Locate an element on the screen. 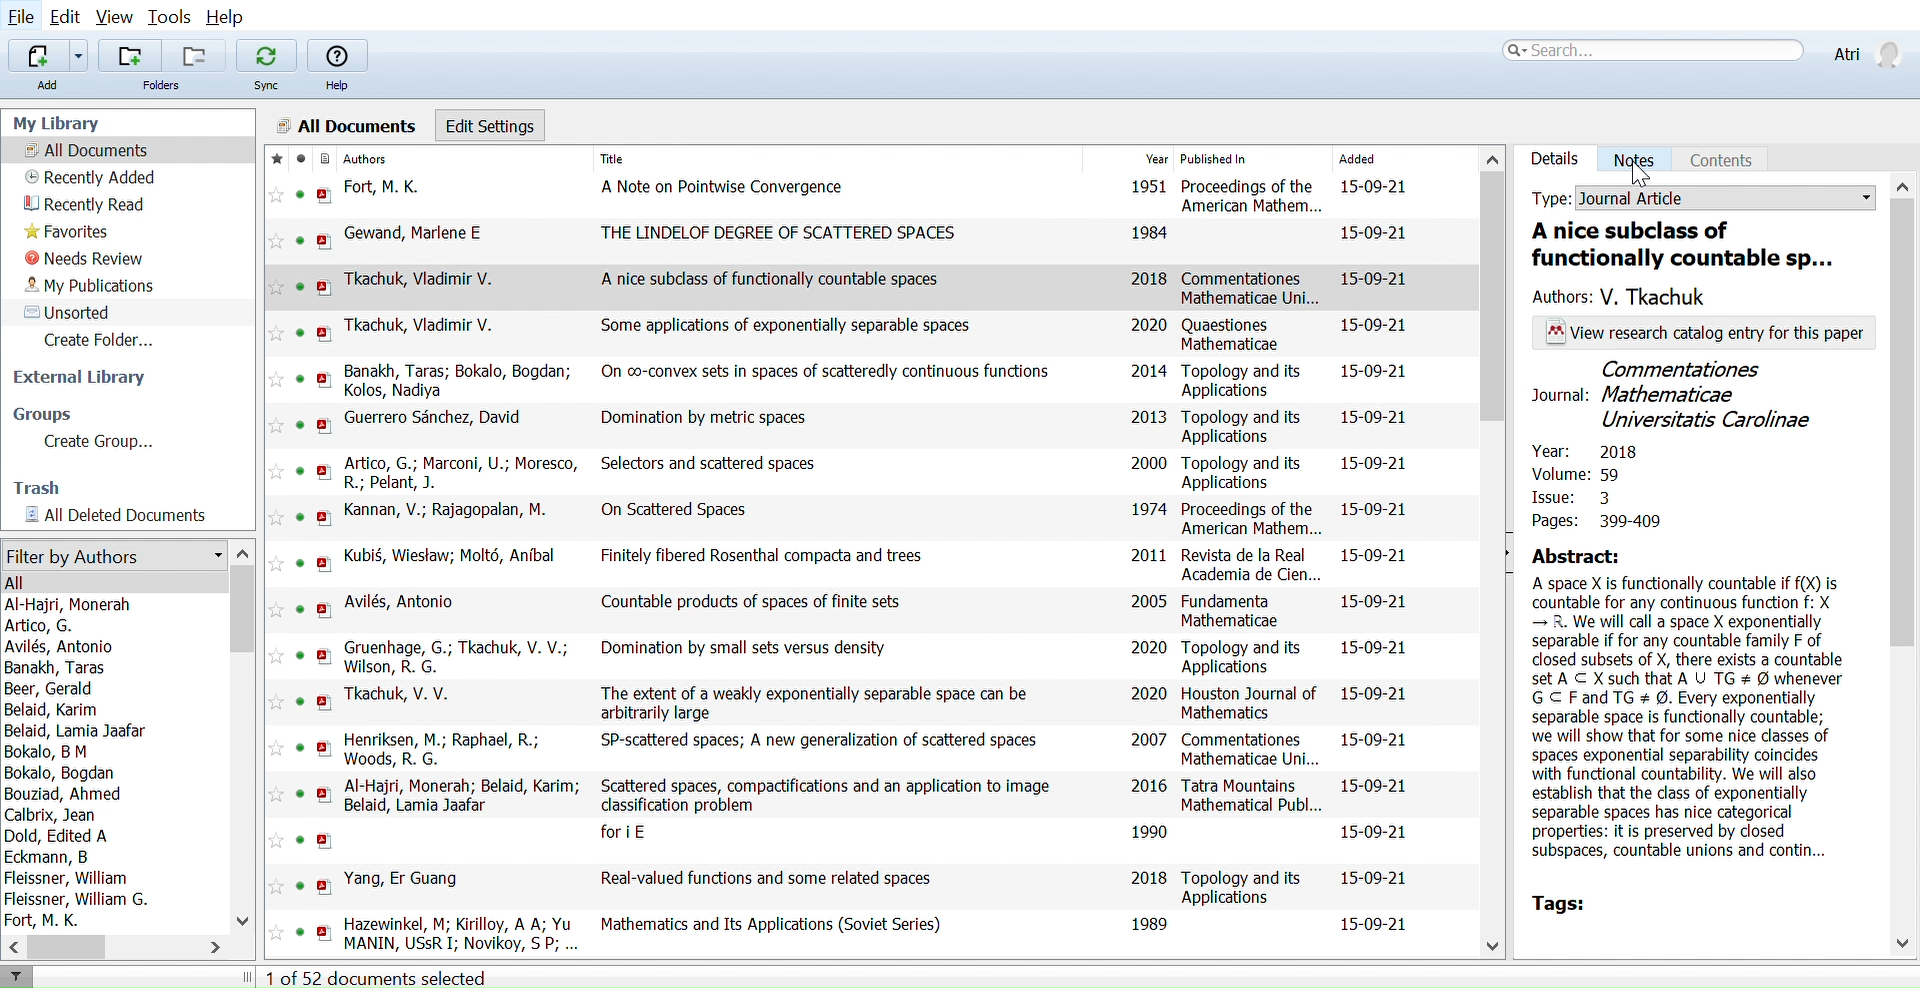 Image resolution: width=1920 pixels, height=988 pixels. Add this reference to favorites is located at coordinates (276, 747).